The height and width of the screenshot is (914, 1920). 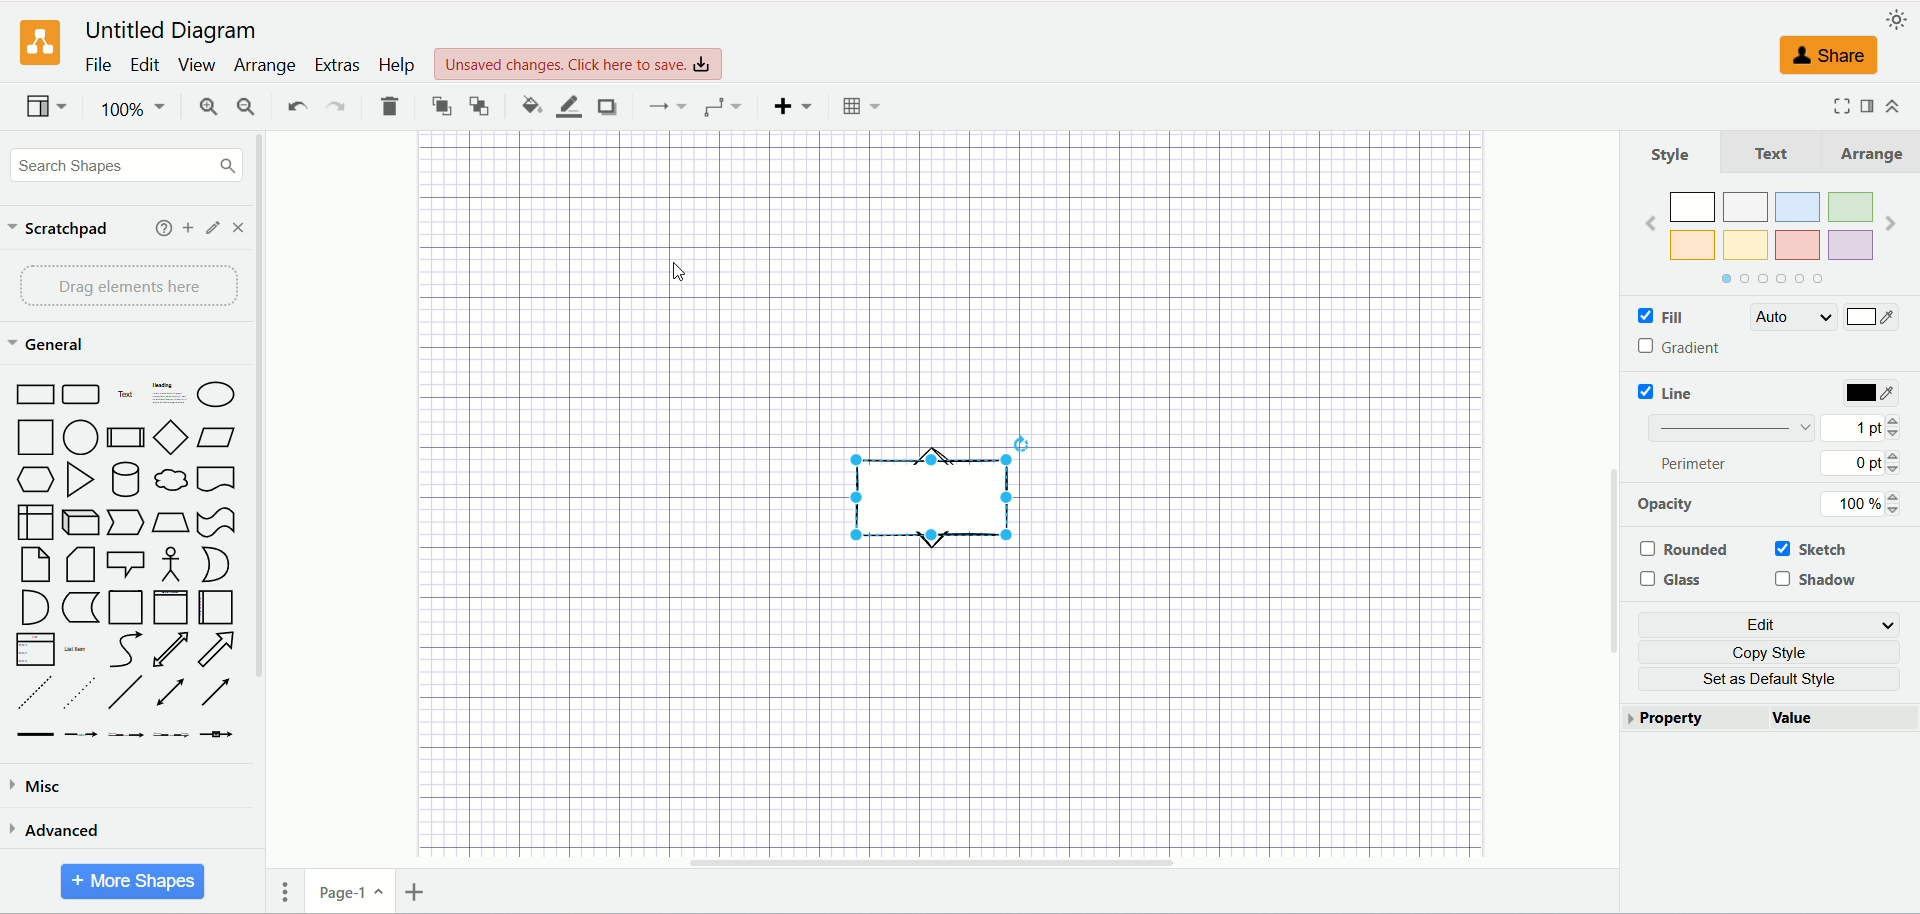 What do you see at coordinates (31, 735) in the screenshot?
I see `link` at bounding box center [31, 735].